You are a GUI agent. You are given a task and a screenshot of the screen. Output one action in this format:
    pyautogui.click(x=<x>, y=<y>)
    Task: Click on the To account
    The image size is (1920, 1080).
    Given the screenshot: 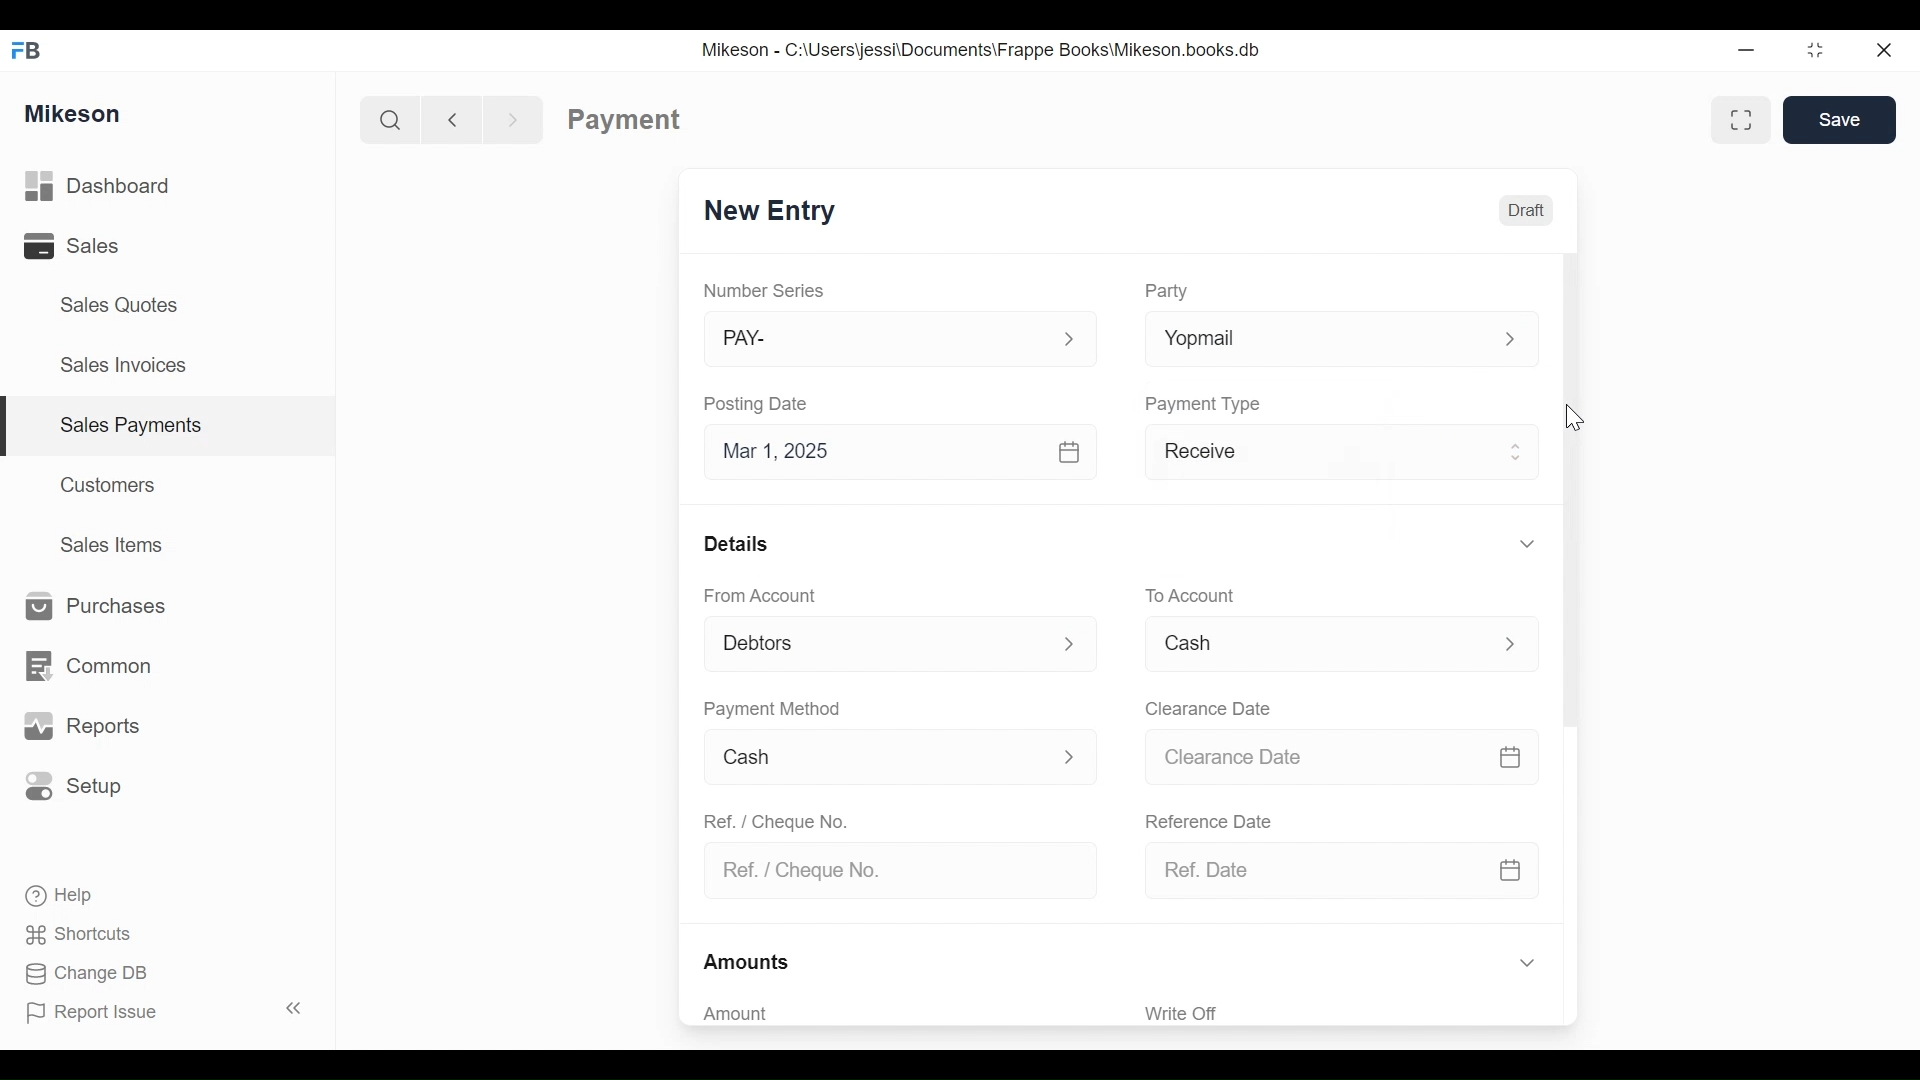 What is the action you would take?
    pyautogui.click(x=1206, y=593)
    